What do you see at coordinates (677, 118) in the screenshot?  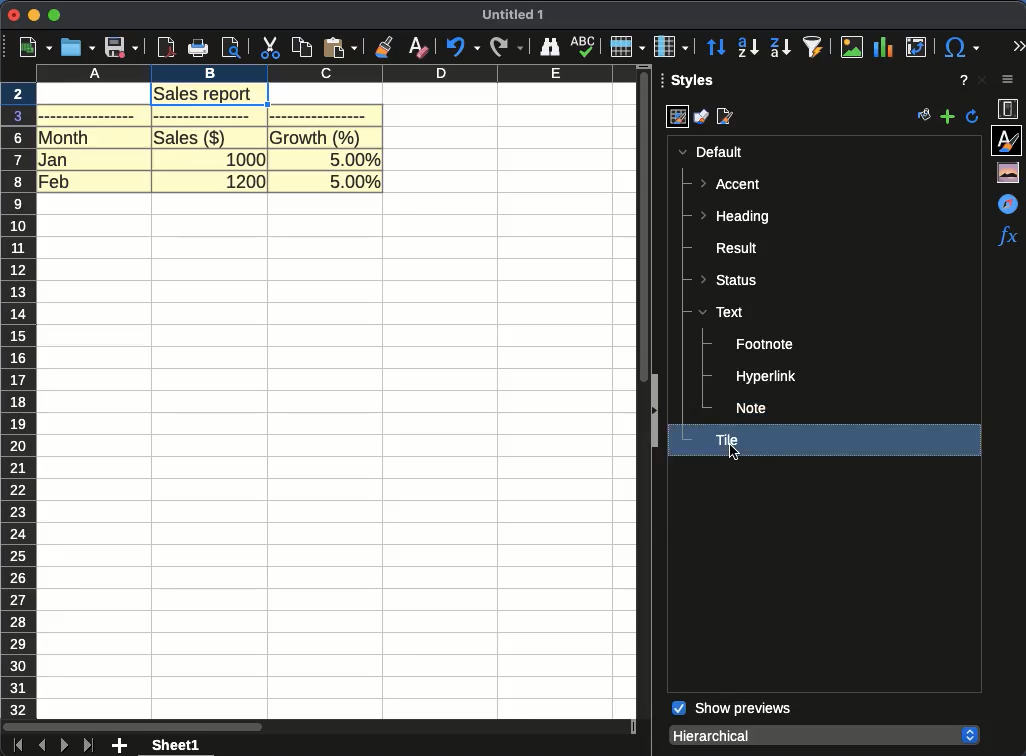 I see `cell styles` at bounding box center [677, 118].